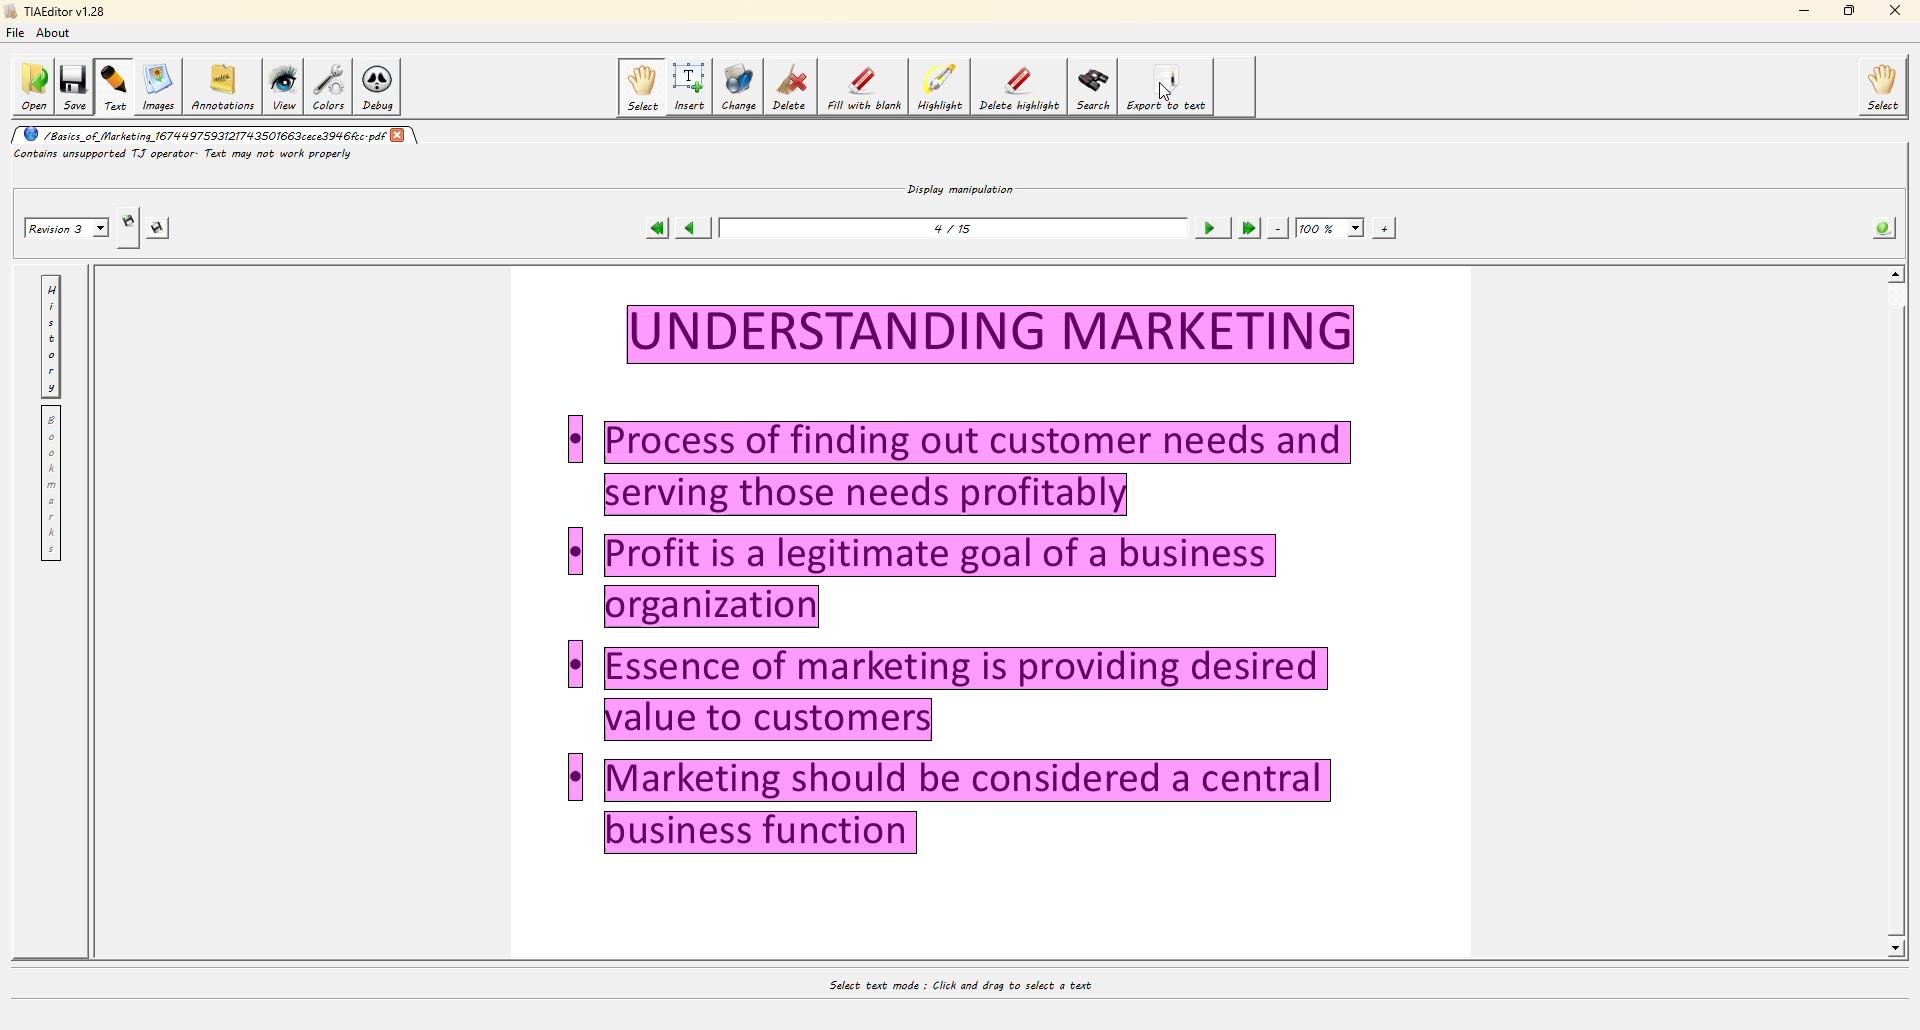 Image resolution: width=1920 pixels, height=1030 pixels. Describe the element at coordinates (74, 88) in the screenshot. I see `save` at that location.